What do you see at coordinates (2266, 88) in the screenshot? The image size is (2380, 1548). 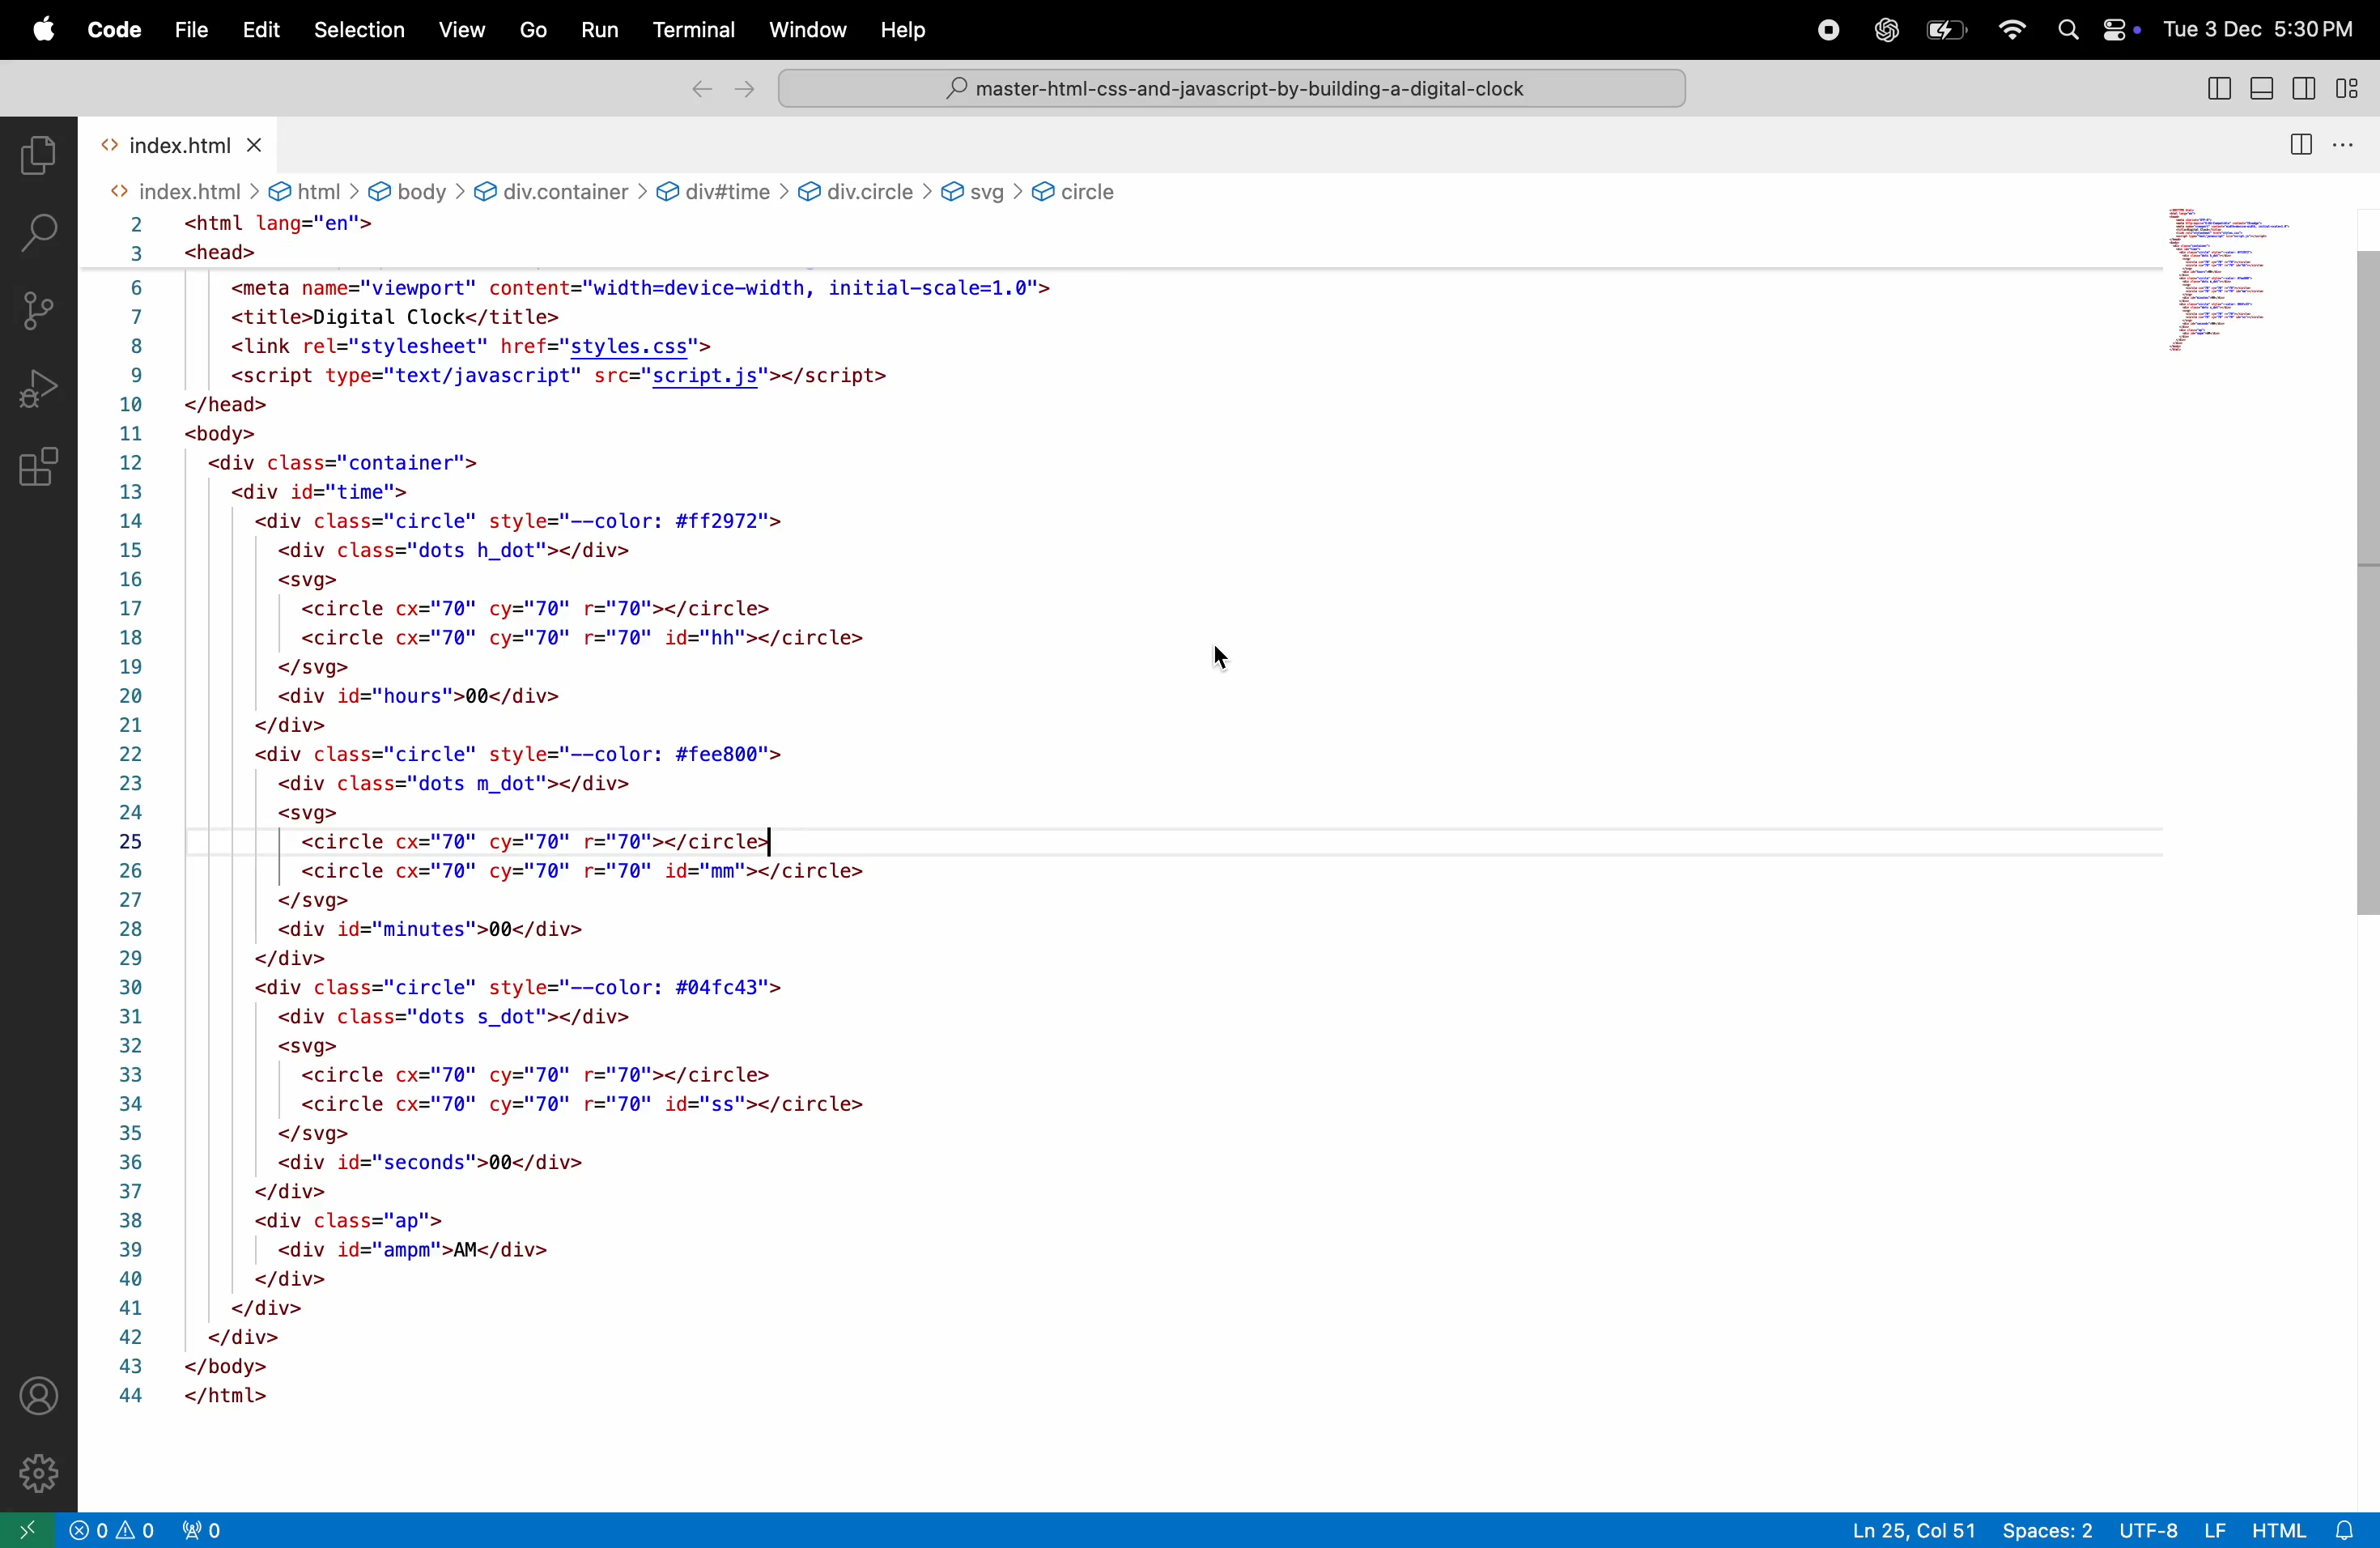 I see `toggle panel` at bounding box center [2266, 88].